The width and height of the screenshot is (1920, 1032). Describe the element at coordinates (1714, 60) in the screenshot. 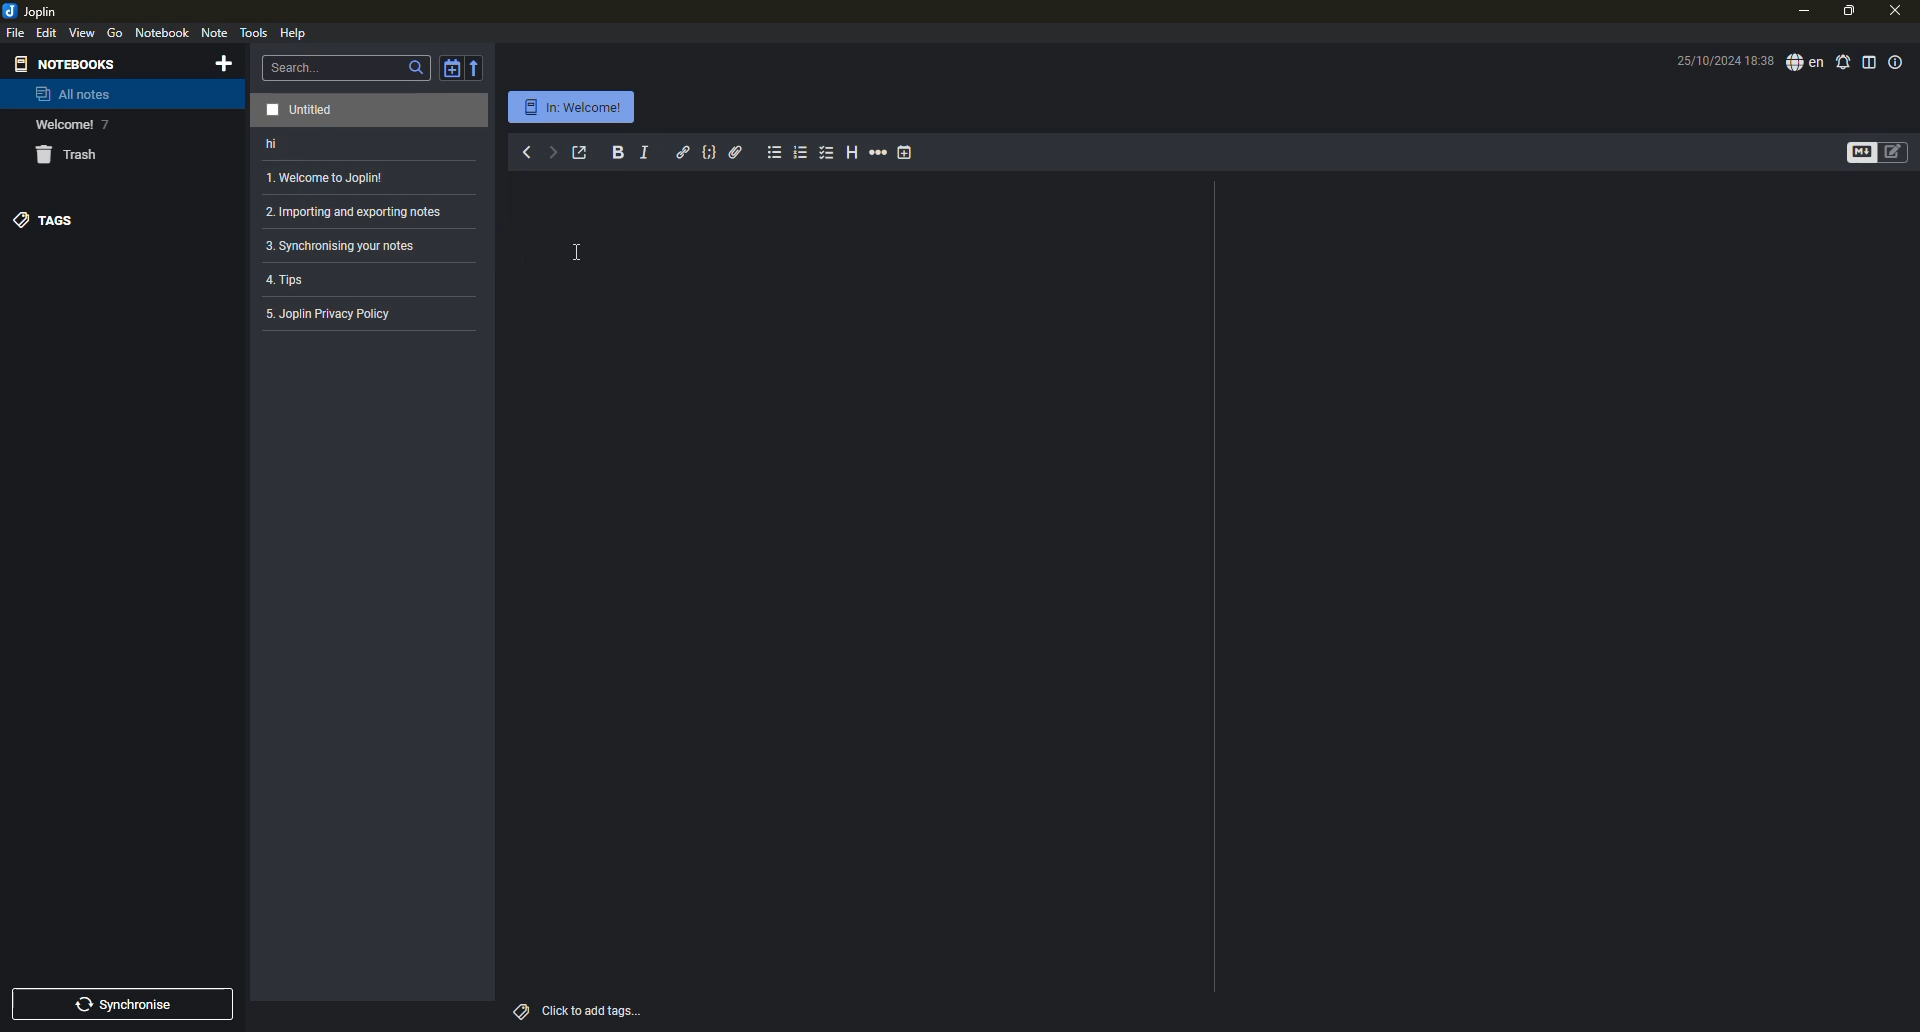

I see `25/10/2024 18:38` at that location.